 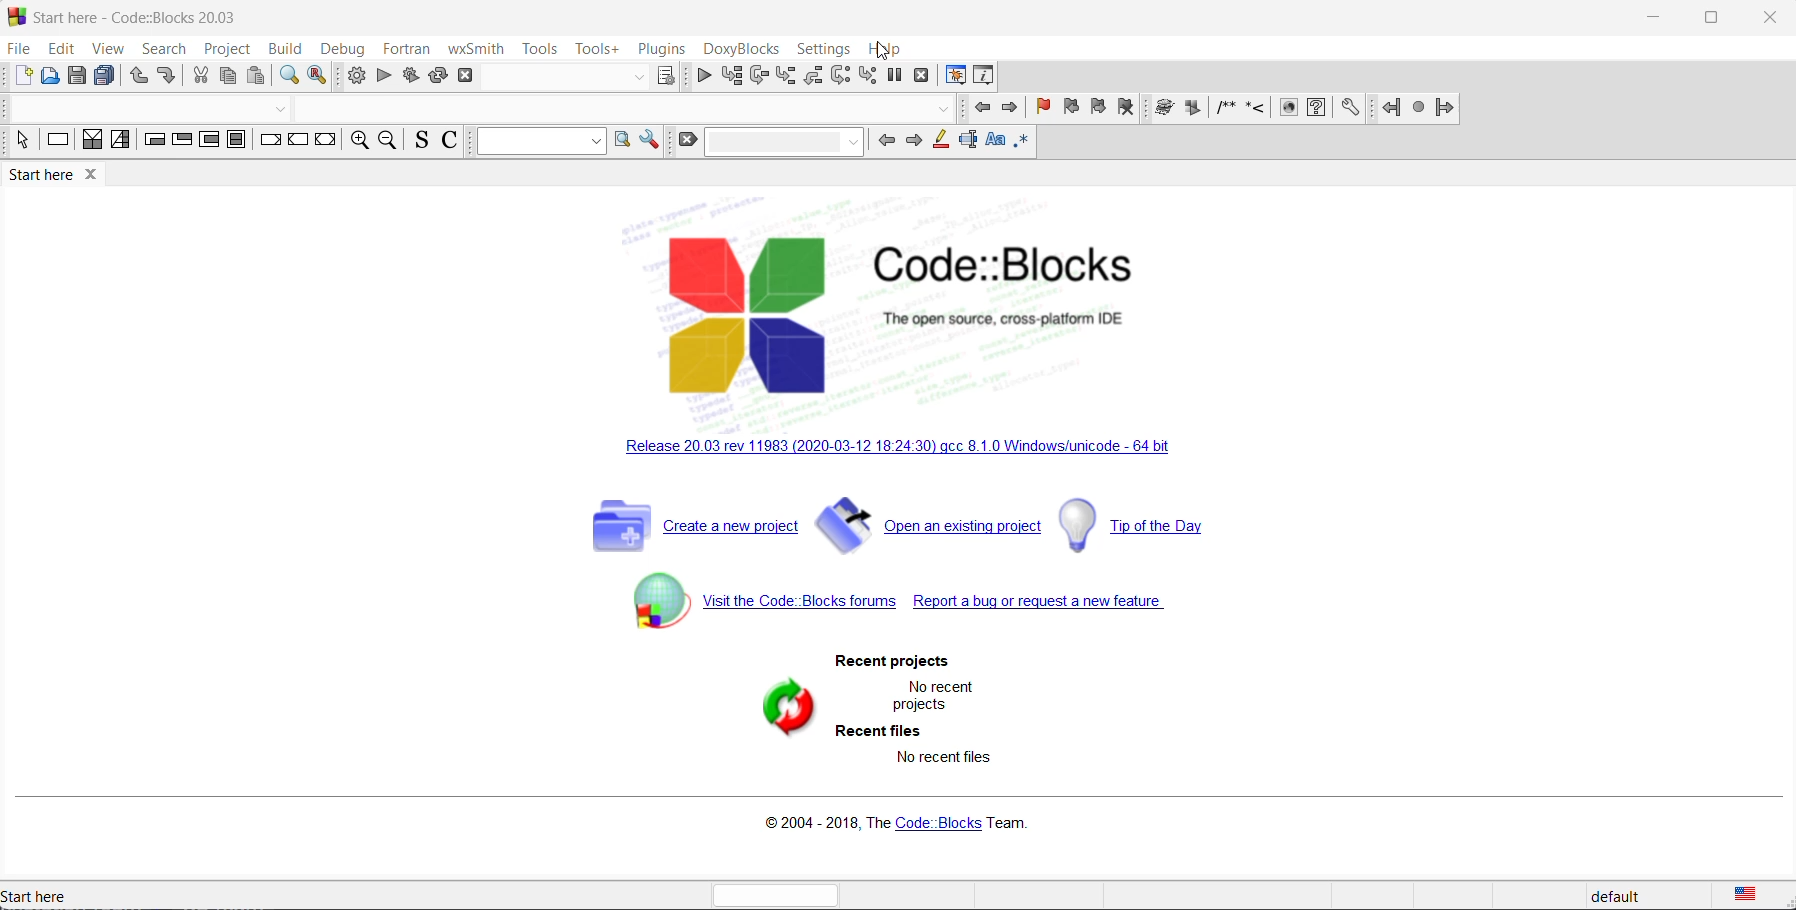 What do you see at coordinates (356, 77) in the screenshot?
I see `build` at bounding box center [356, 77].